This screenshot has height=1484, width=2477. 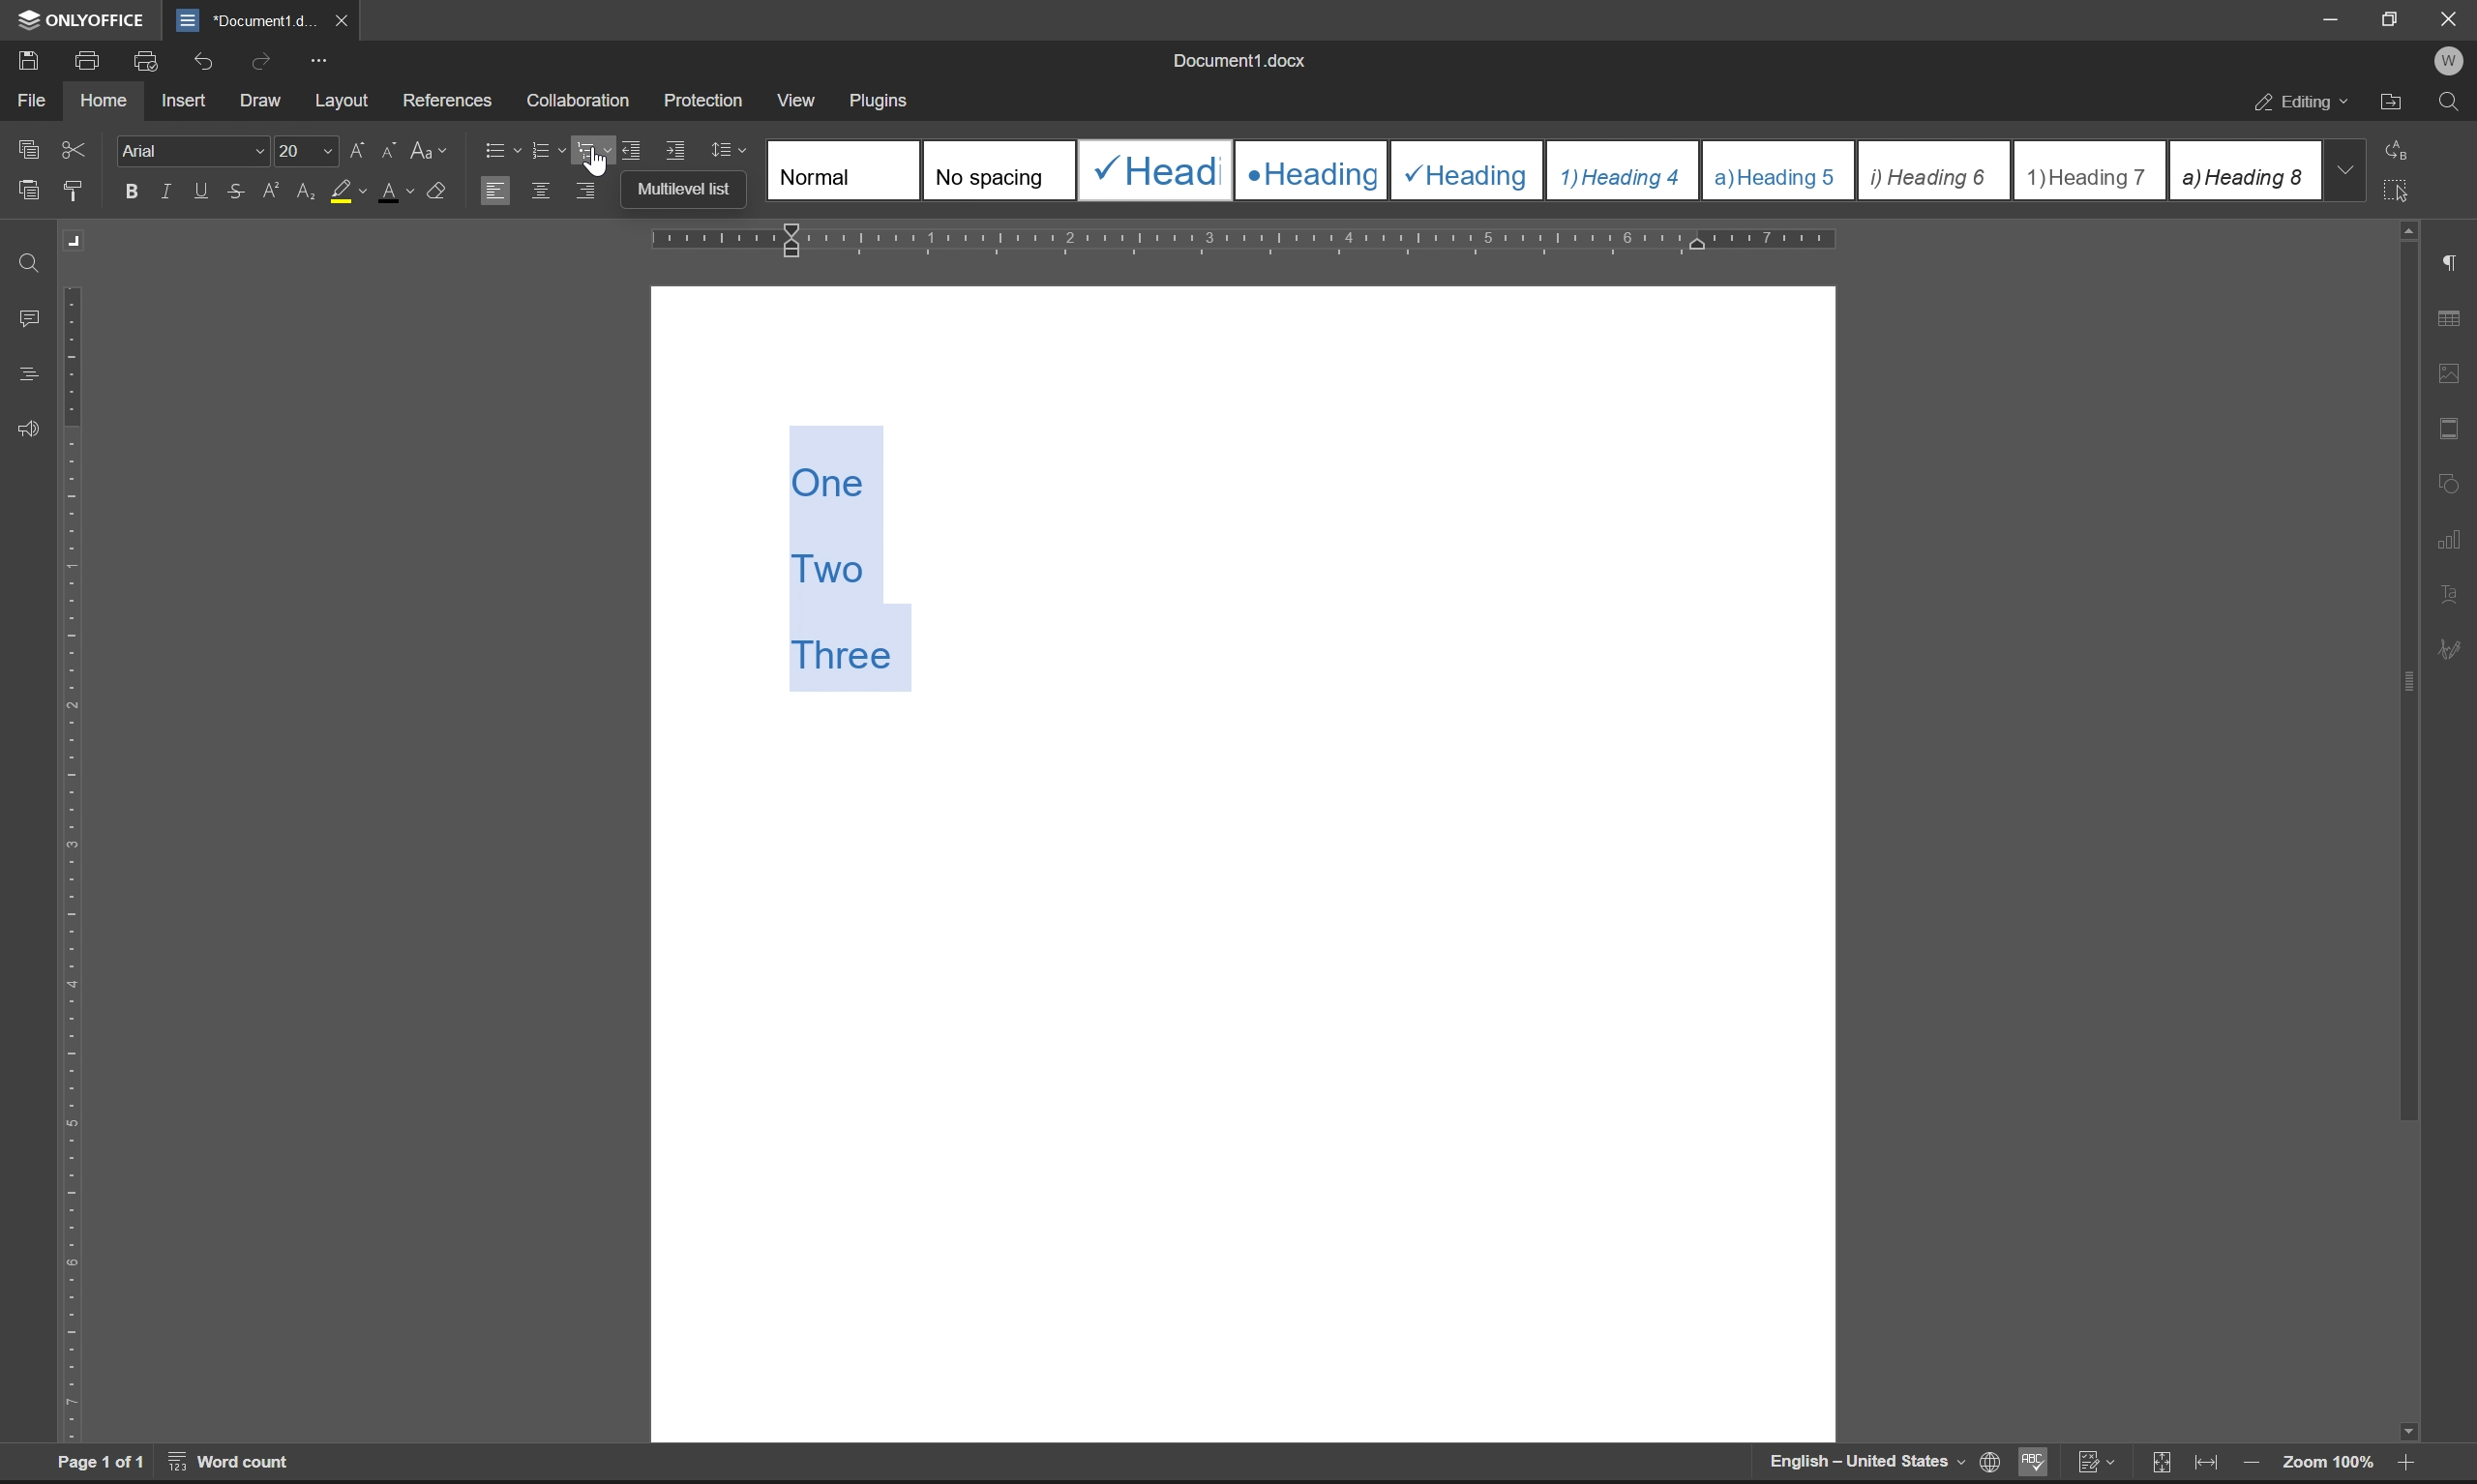 What do you see at coordinates (2452, 61) in the screenshot?
I see `W` at bounding box center [2452, 61].